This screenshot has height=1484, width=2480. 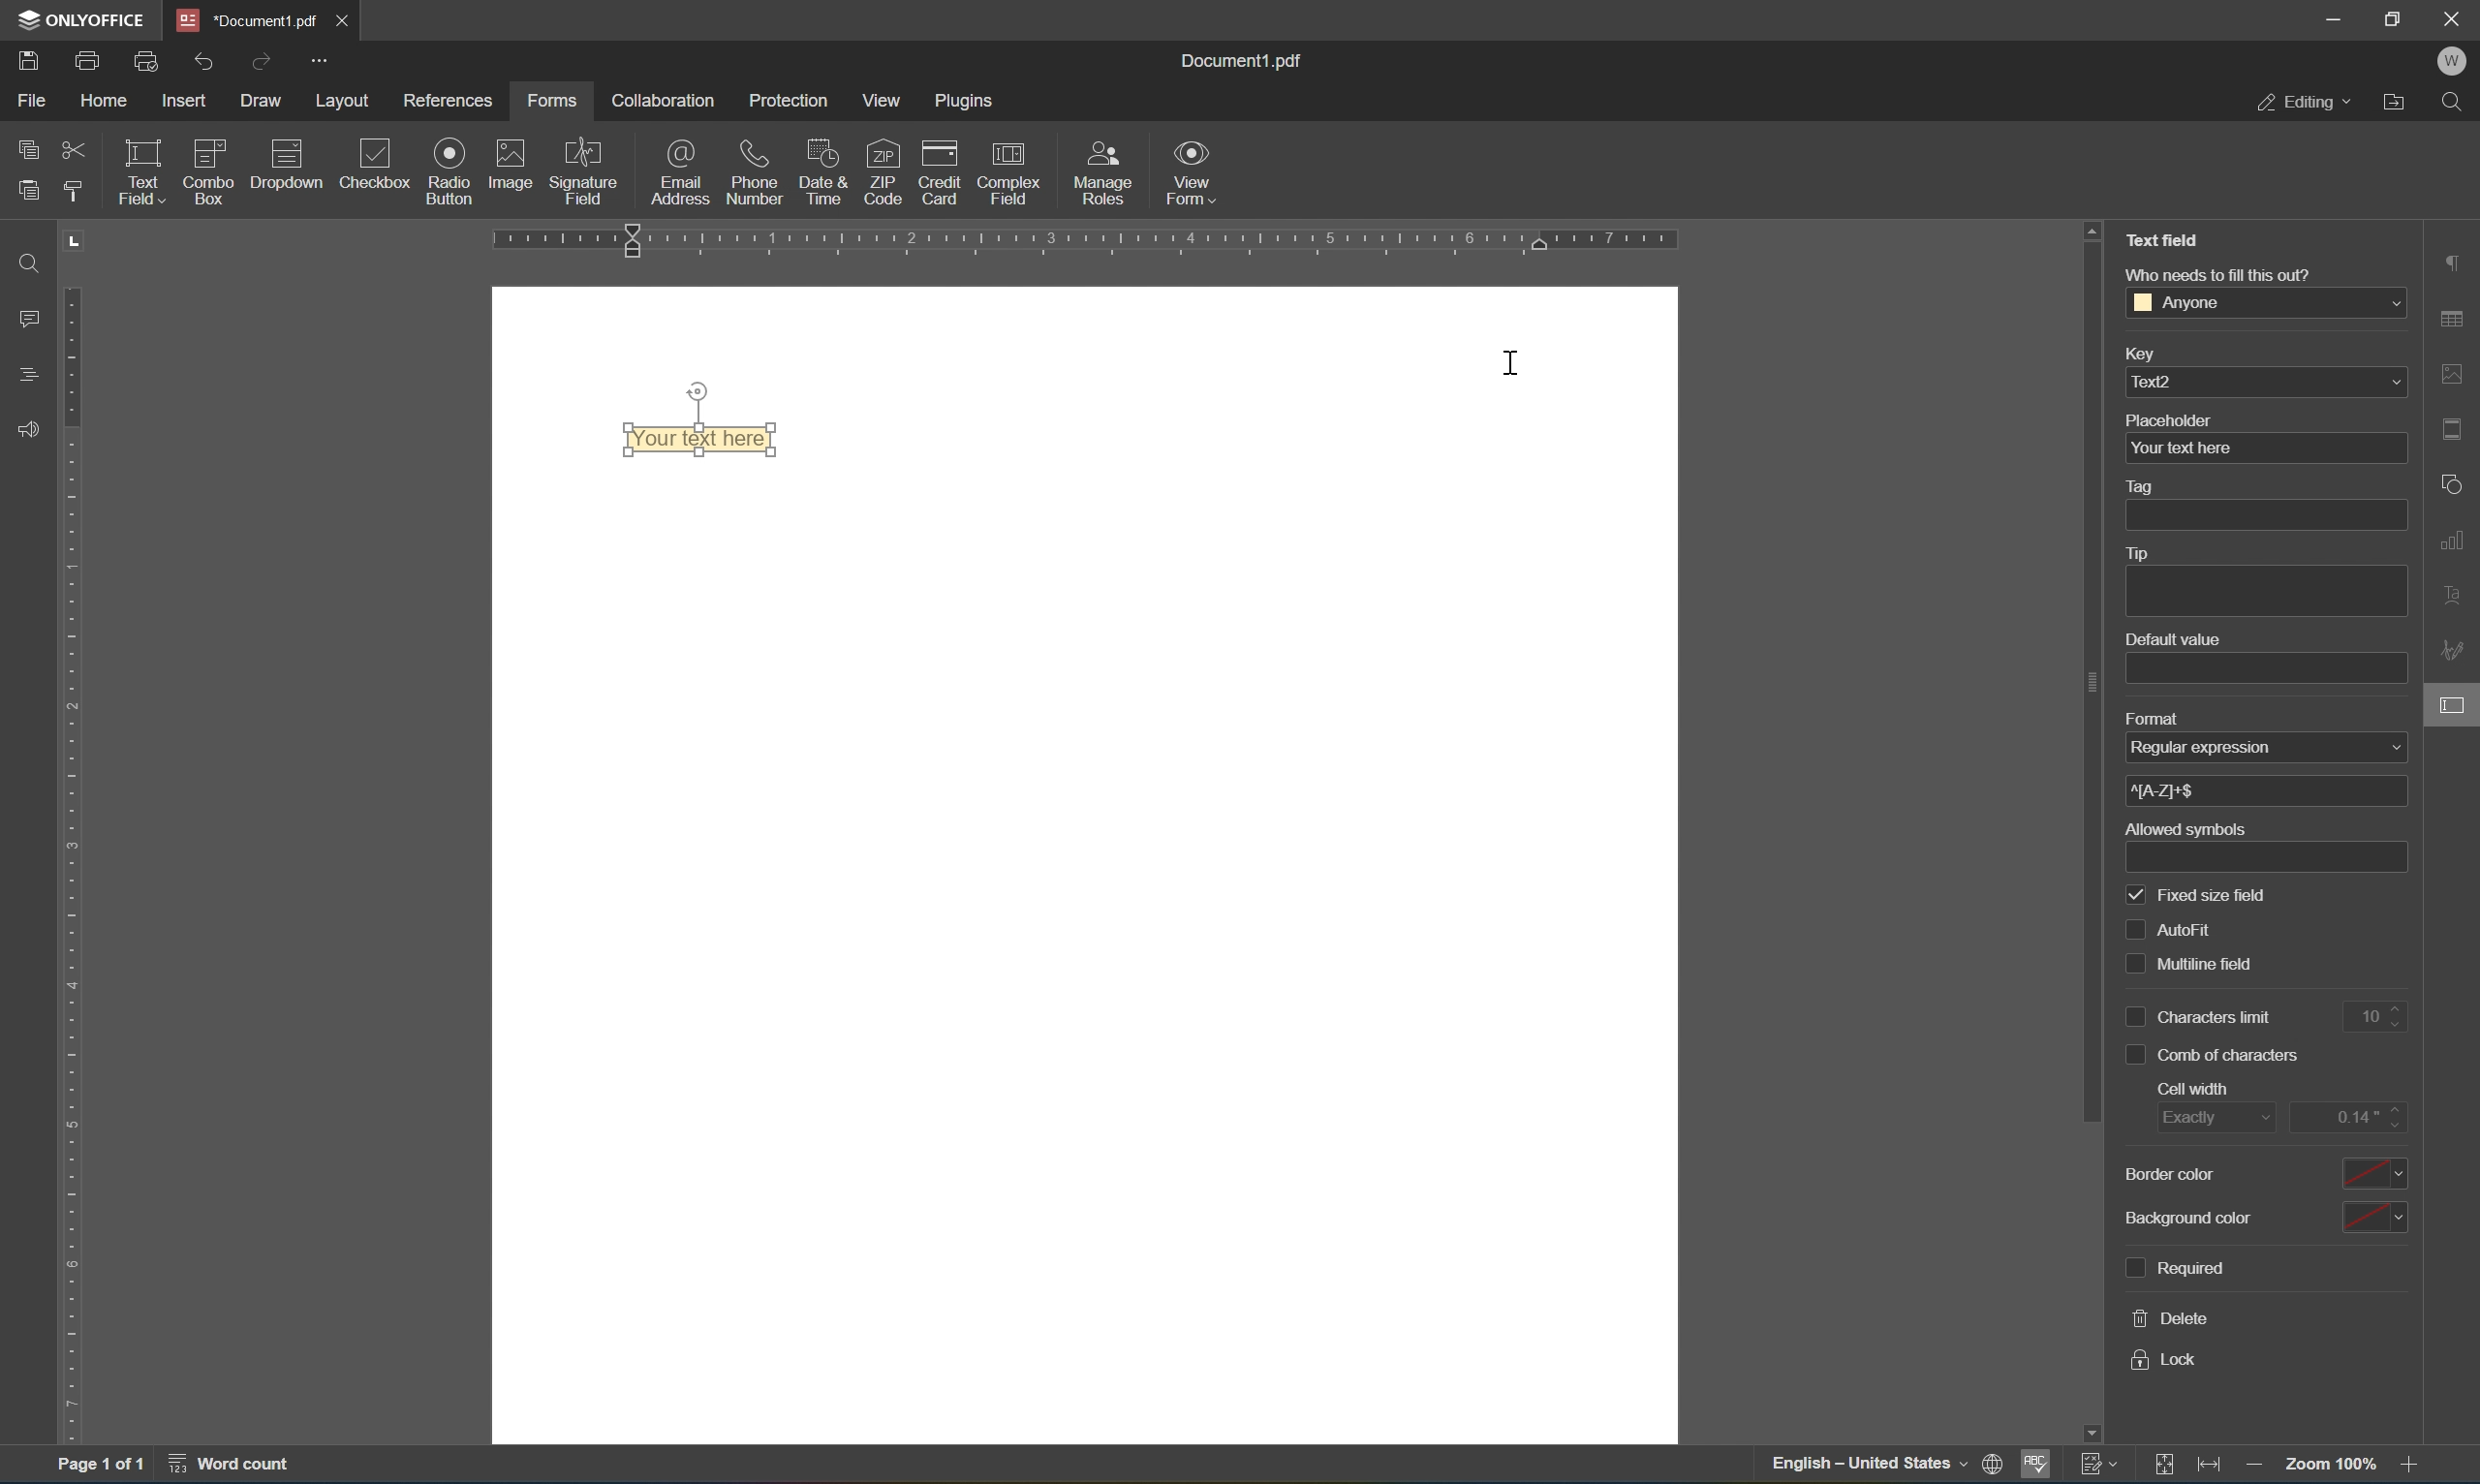 I want to click on headings, so click(x=20, y=373).